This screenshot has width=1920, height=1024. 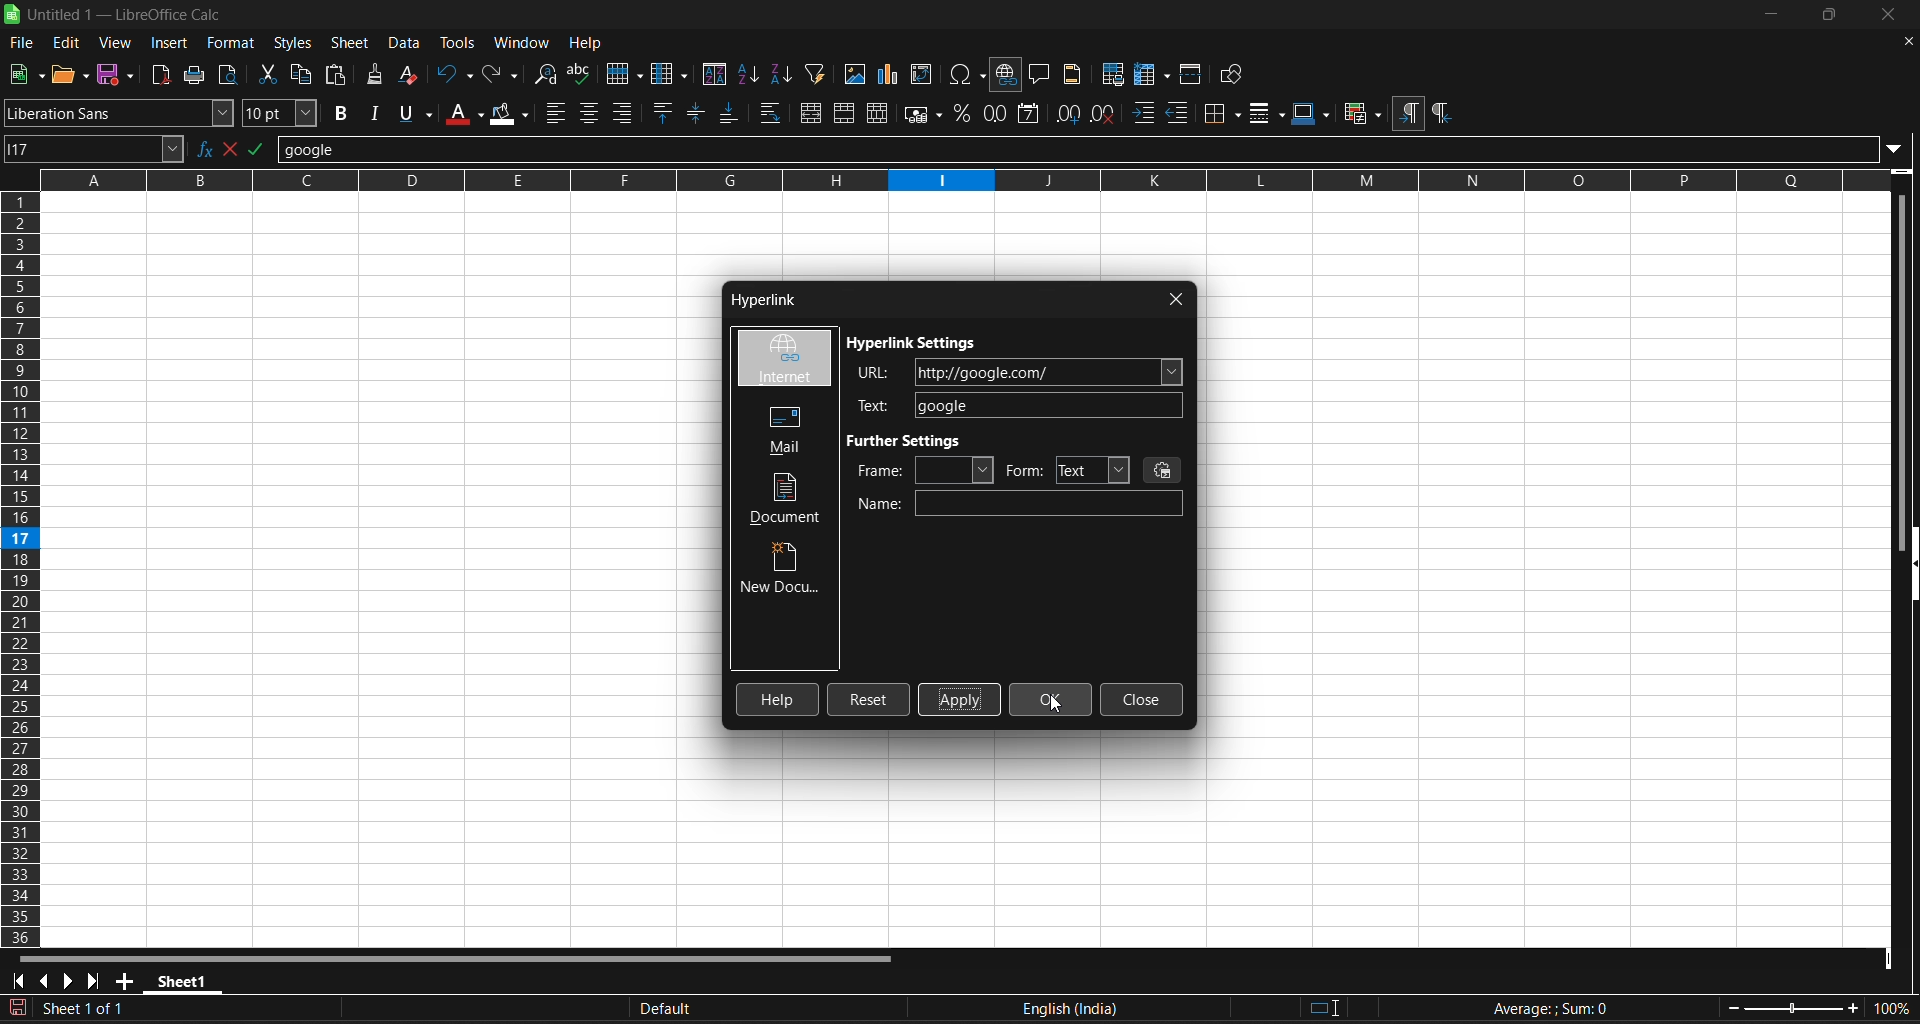 What do you see at coordinates (959, 700) in the screenshot?
I see `click apply` at bounding box center [959, 700].